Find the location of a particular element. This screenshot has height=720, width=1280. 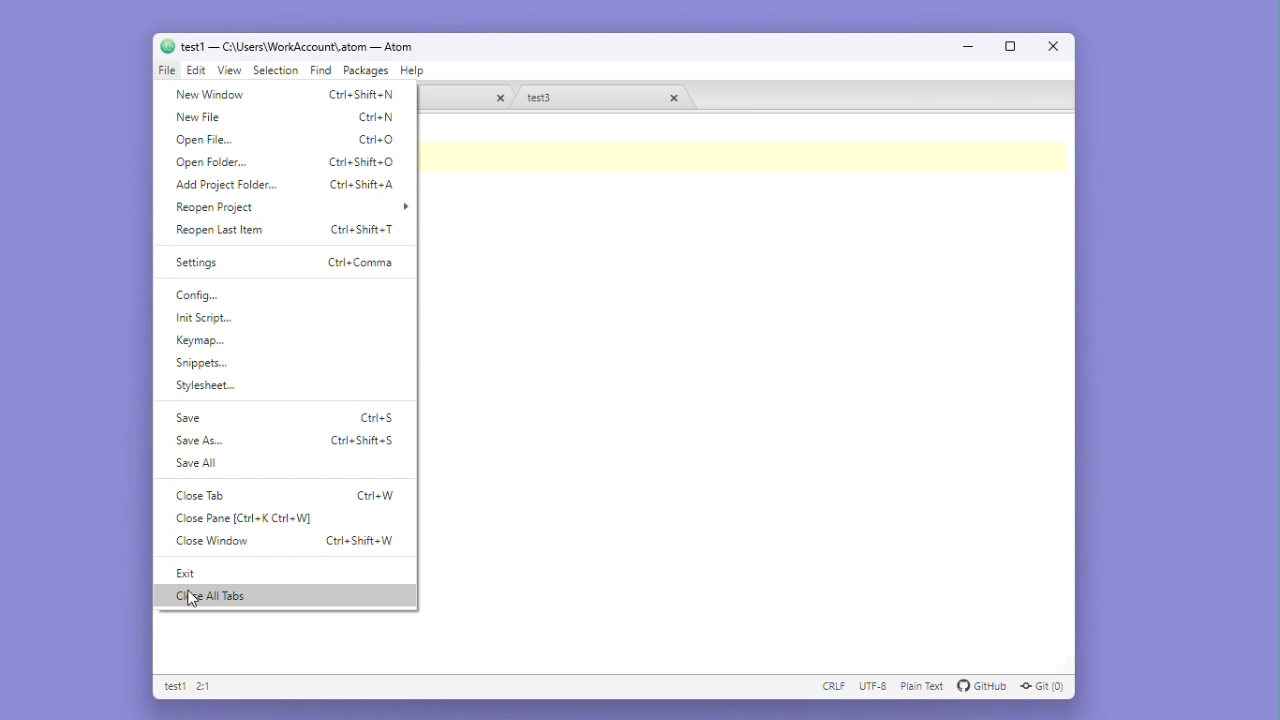

close is located at coordinates (496, 98).